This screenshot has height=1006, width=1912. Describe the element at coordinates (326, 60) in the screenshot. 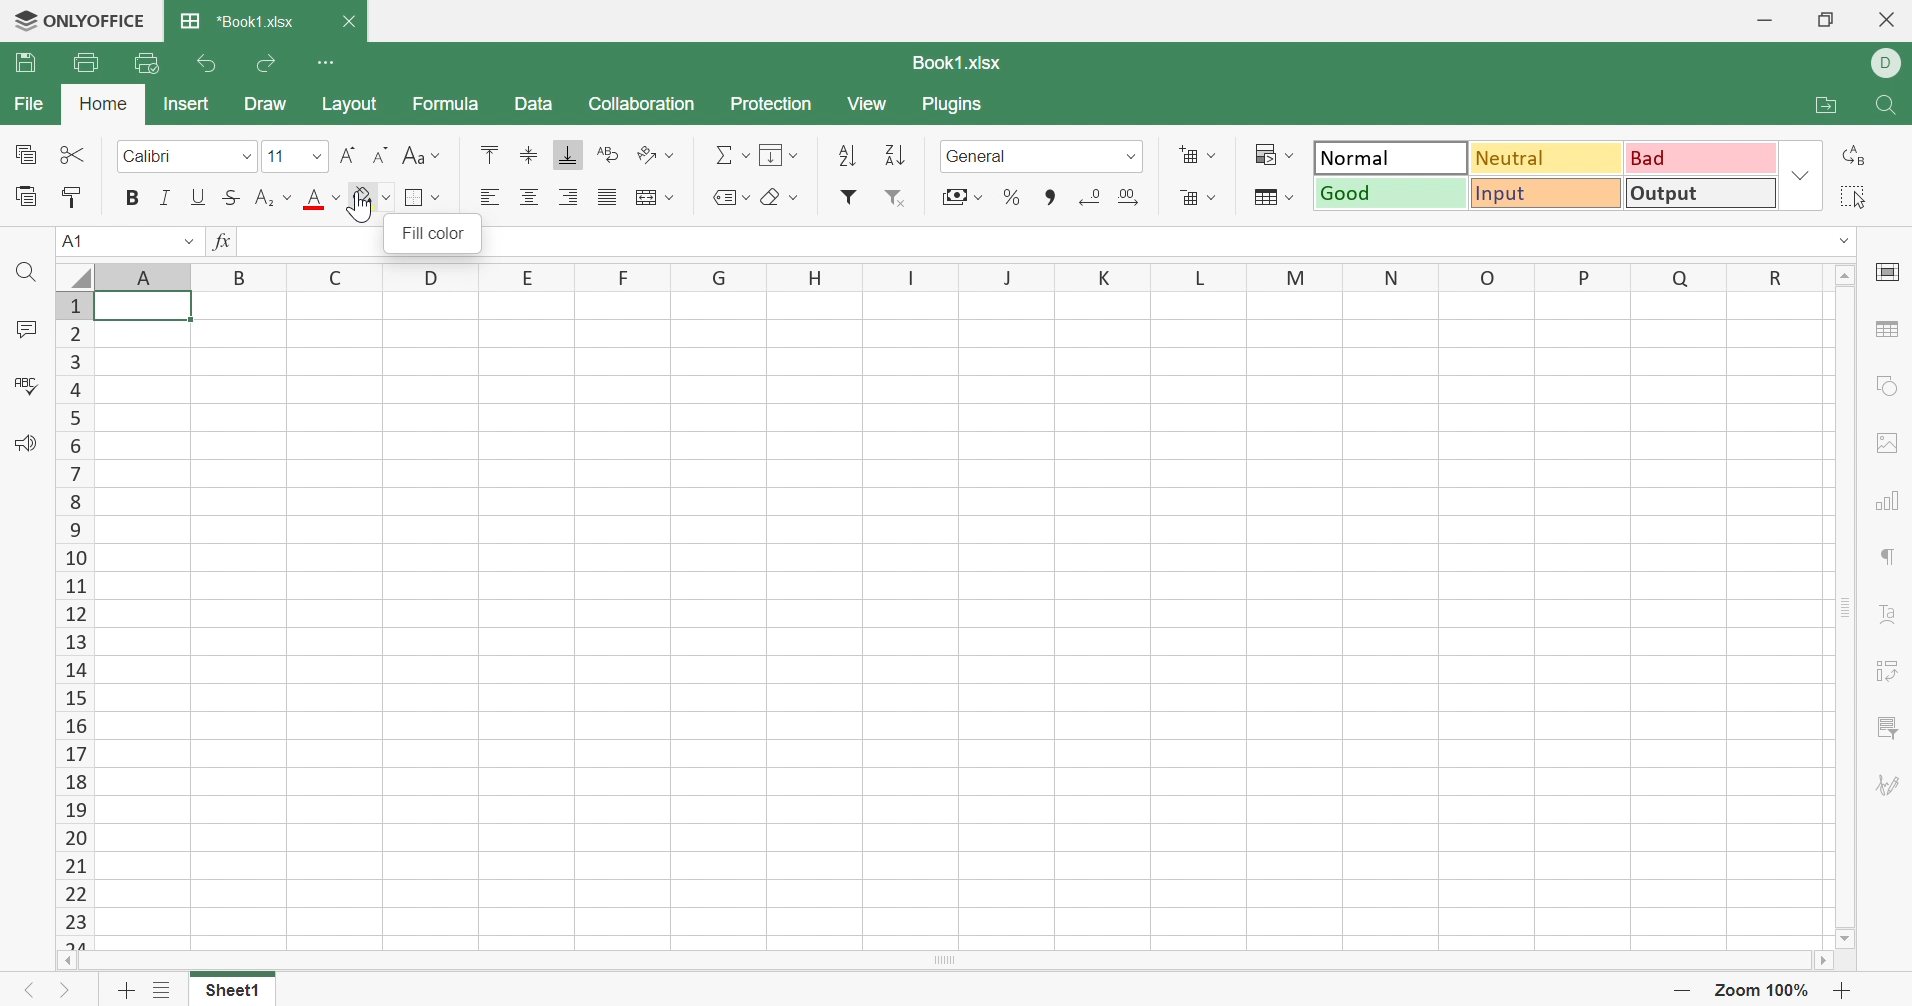

I see `Customize Quick Access Toolbar` at that location.